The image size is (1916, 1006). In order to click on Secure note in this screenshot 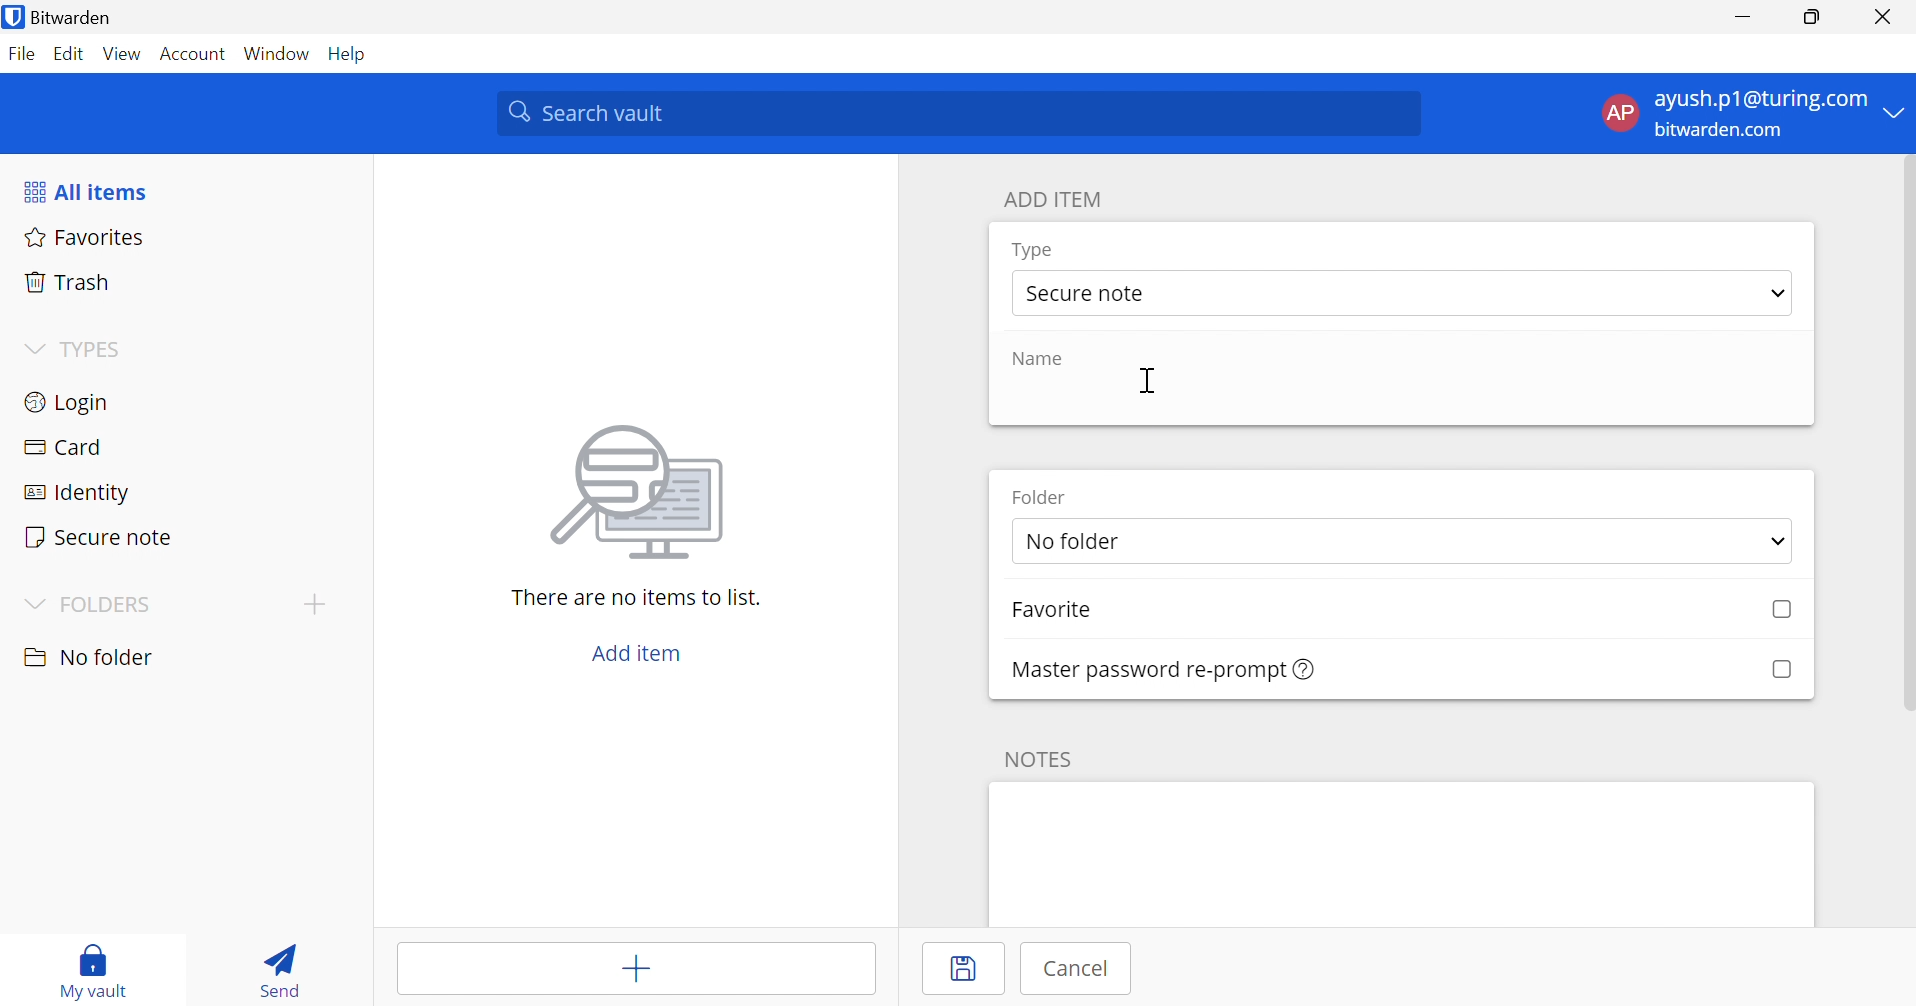, I will do `click(1090, 295)`.